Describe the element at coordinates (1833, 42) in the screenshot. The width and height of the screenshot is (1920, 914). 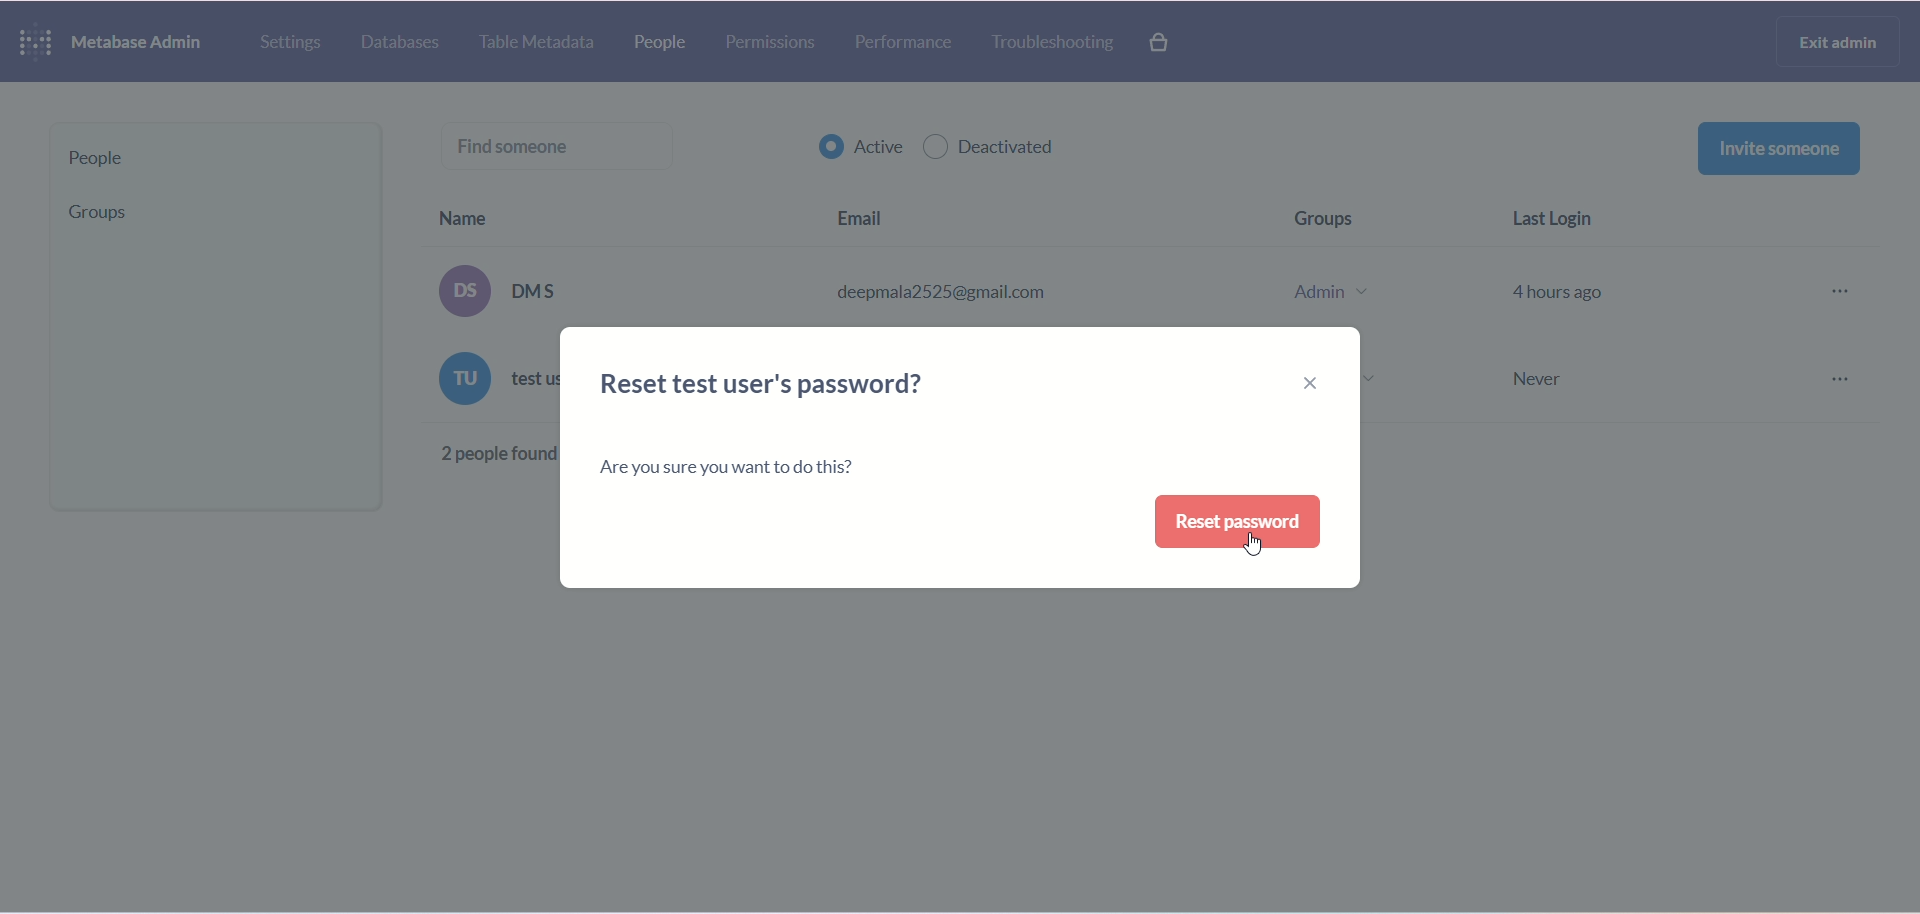
I see `exit admin` at that location.